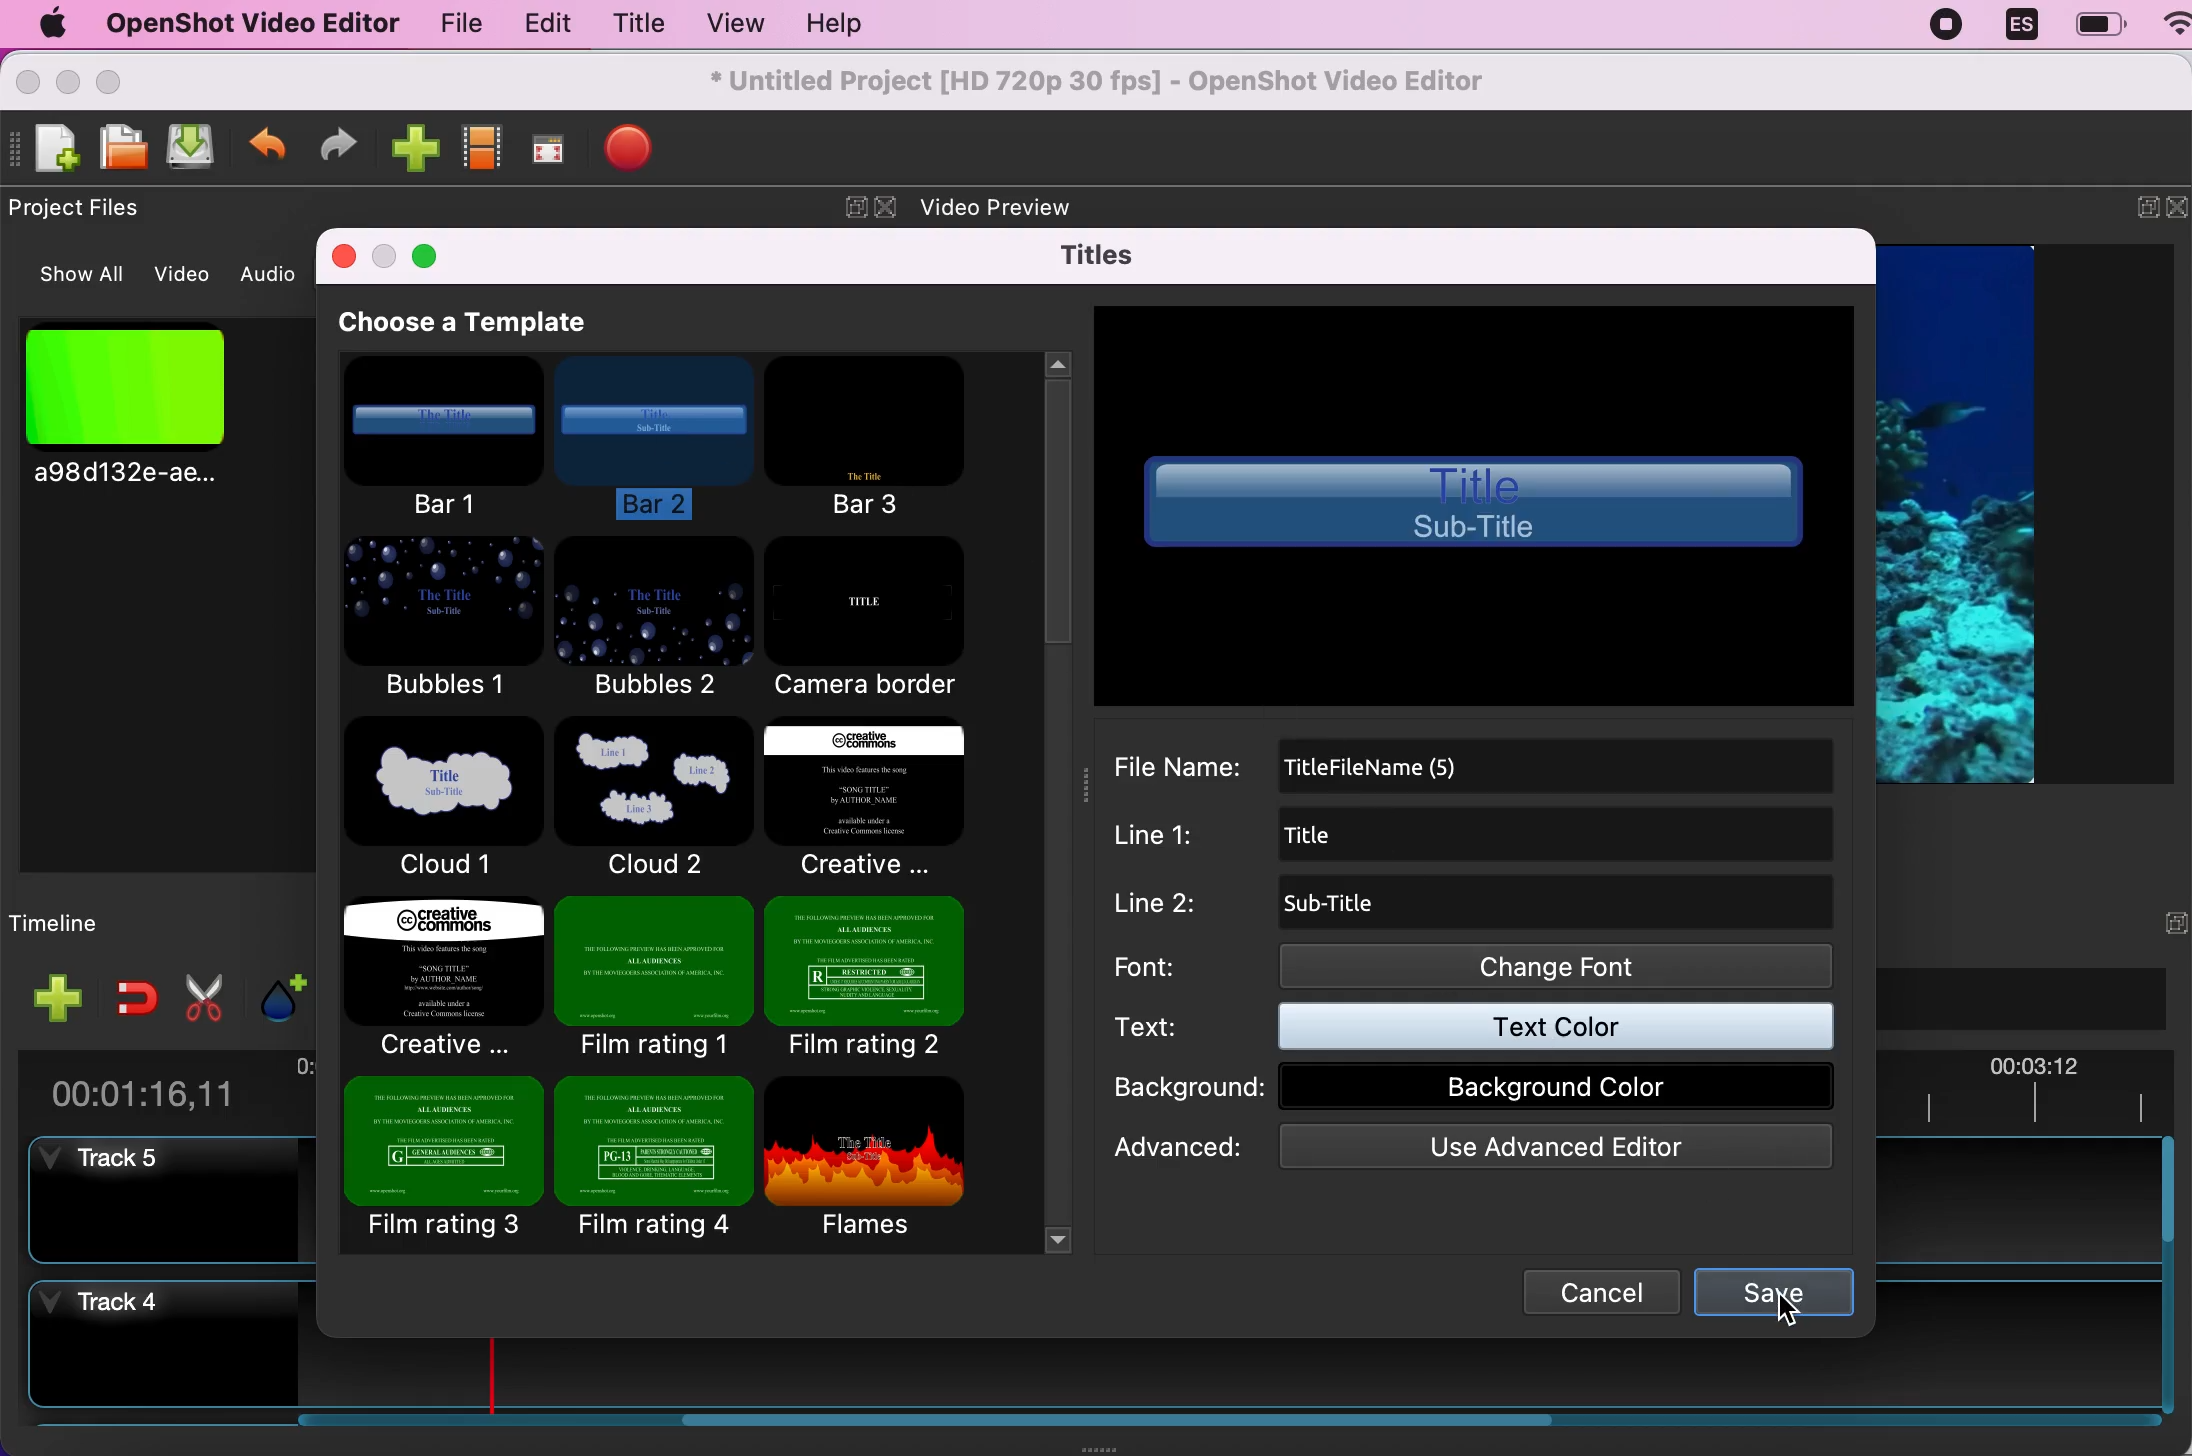  What do you see at coordinates (449, 23) in the screenshot?
I see `file` at bounding box center [449, 23].